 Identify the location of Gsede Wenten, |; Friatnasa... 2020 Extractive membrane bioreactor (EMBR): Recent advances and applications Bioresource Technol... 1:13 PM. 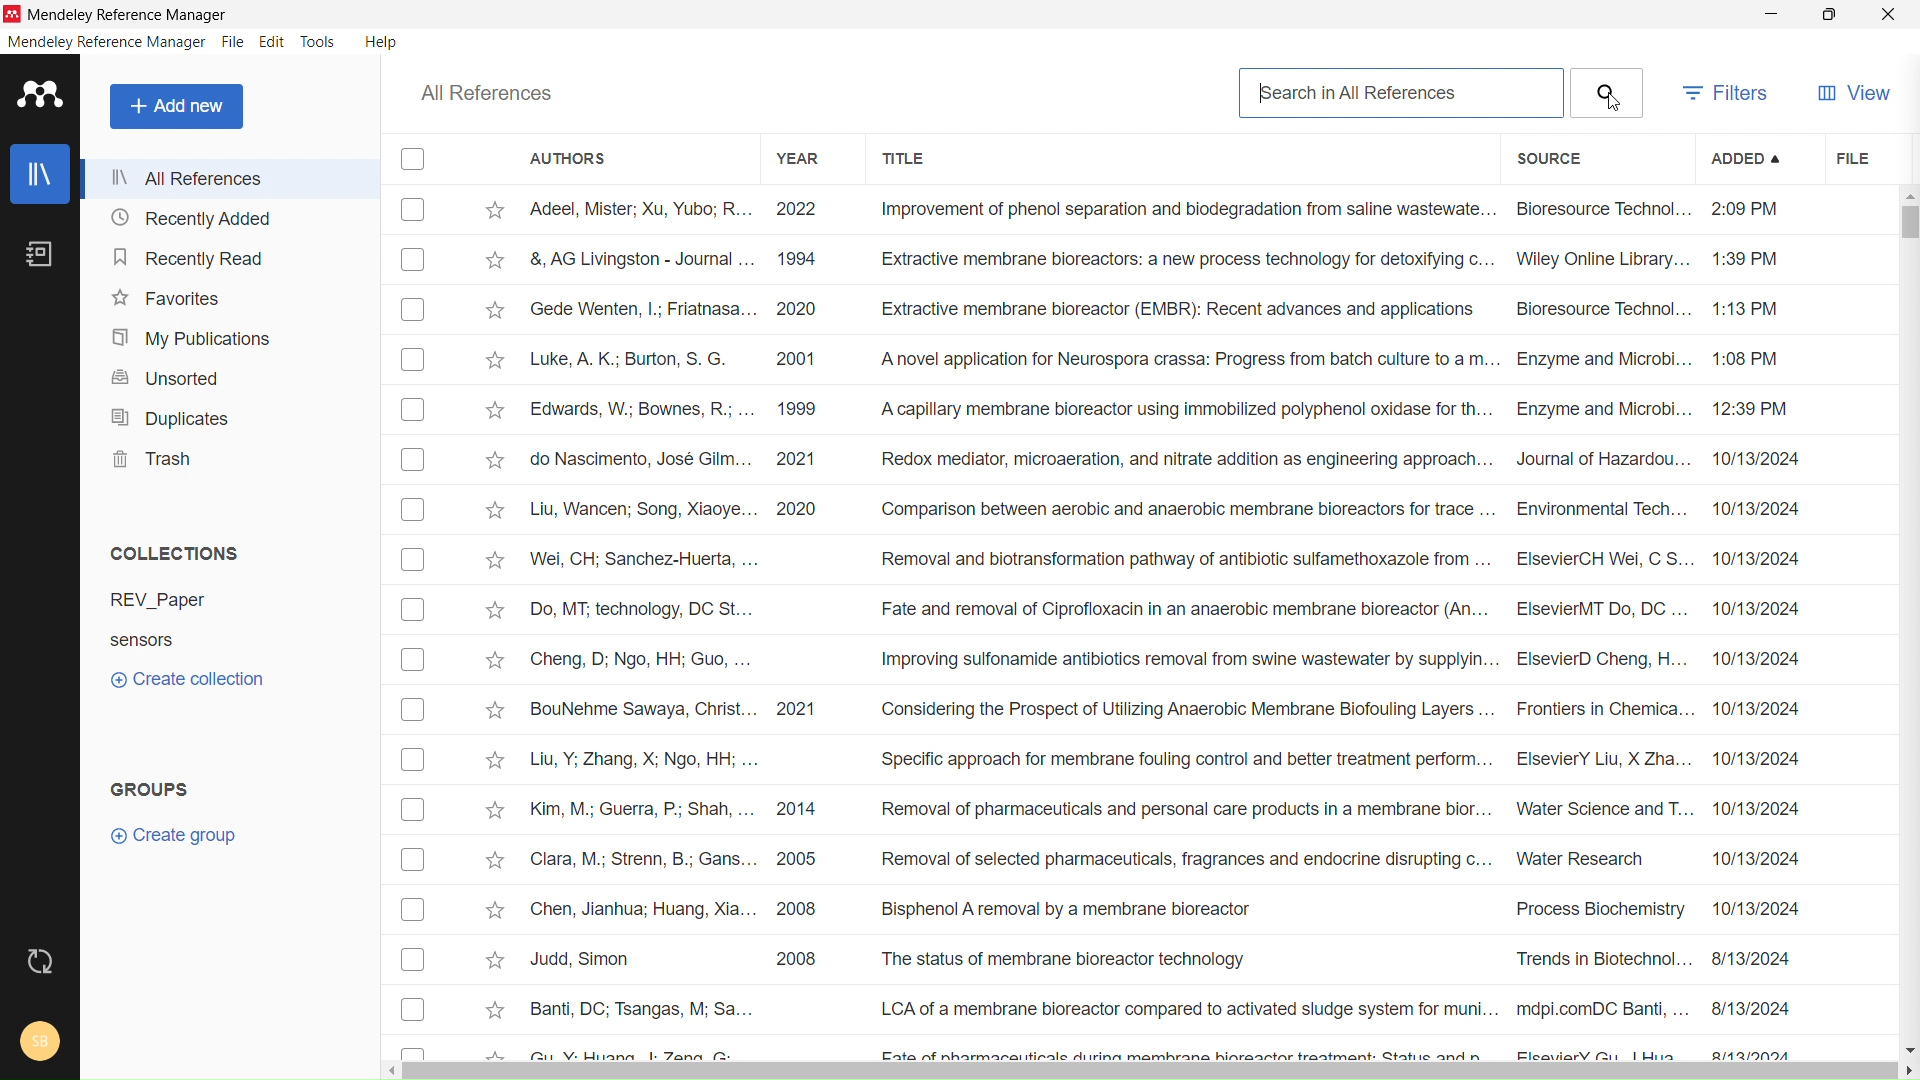
(1190, 308).